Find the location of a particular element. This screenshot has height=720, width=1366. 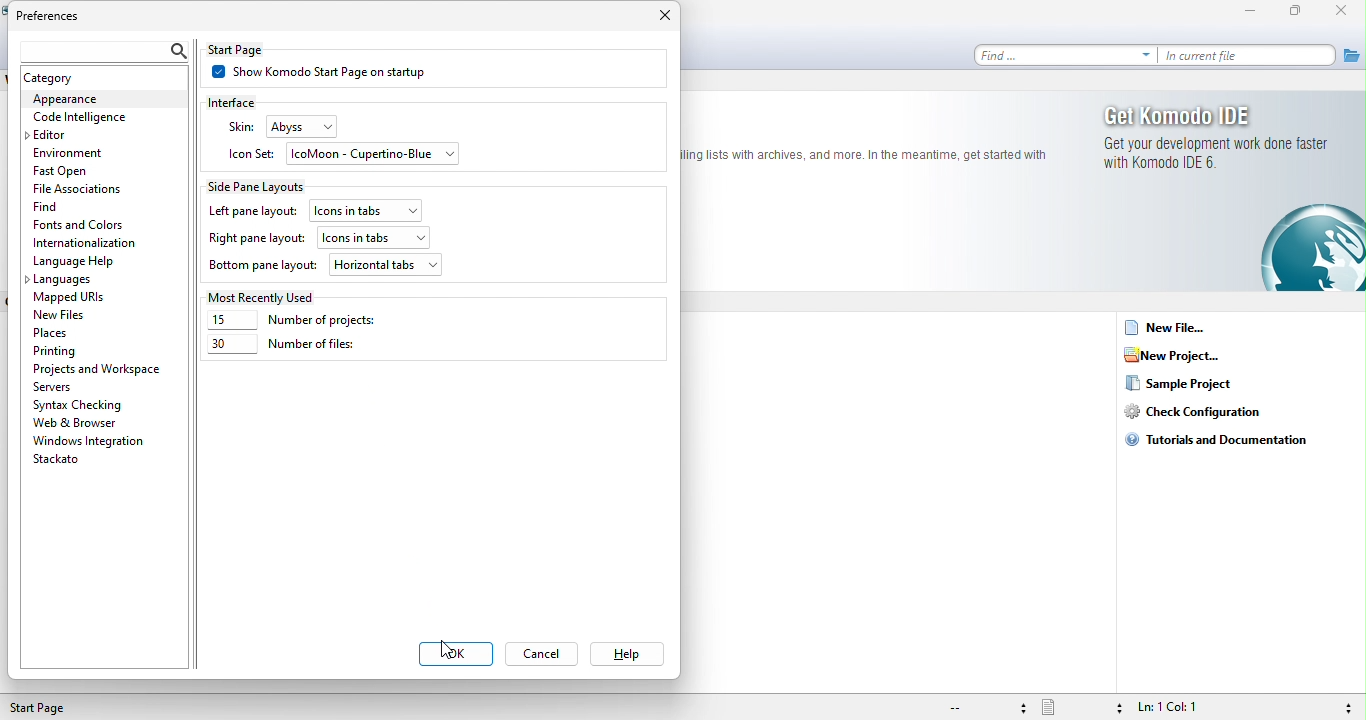

languages is located at coordinates (64, 281).